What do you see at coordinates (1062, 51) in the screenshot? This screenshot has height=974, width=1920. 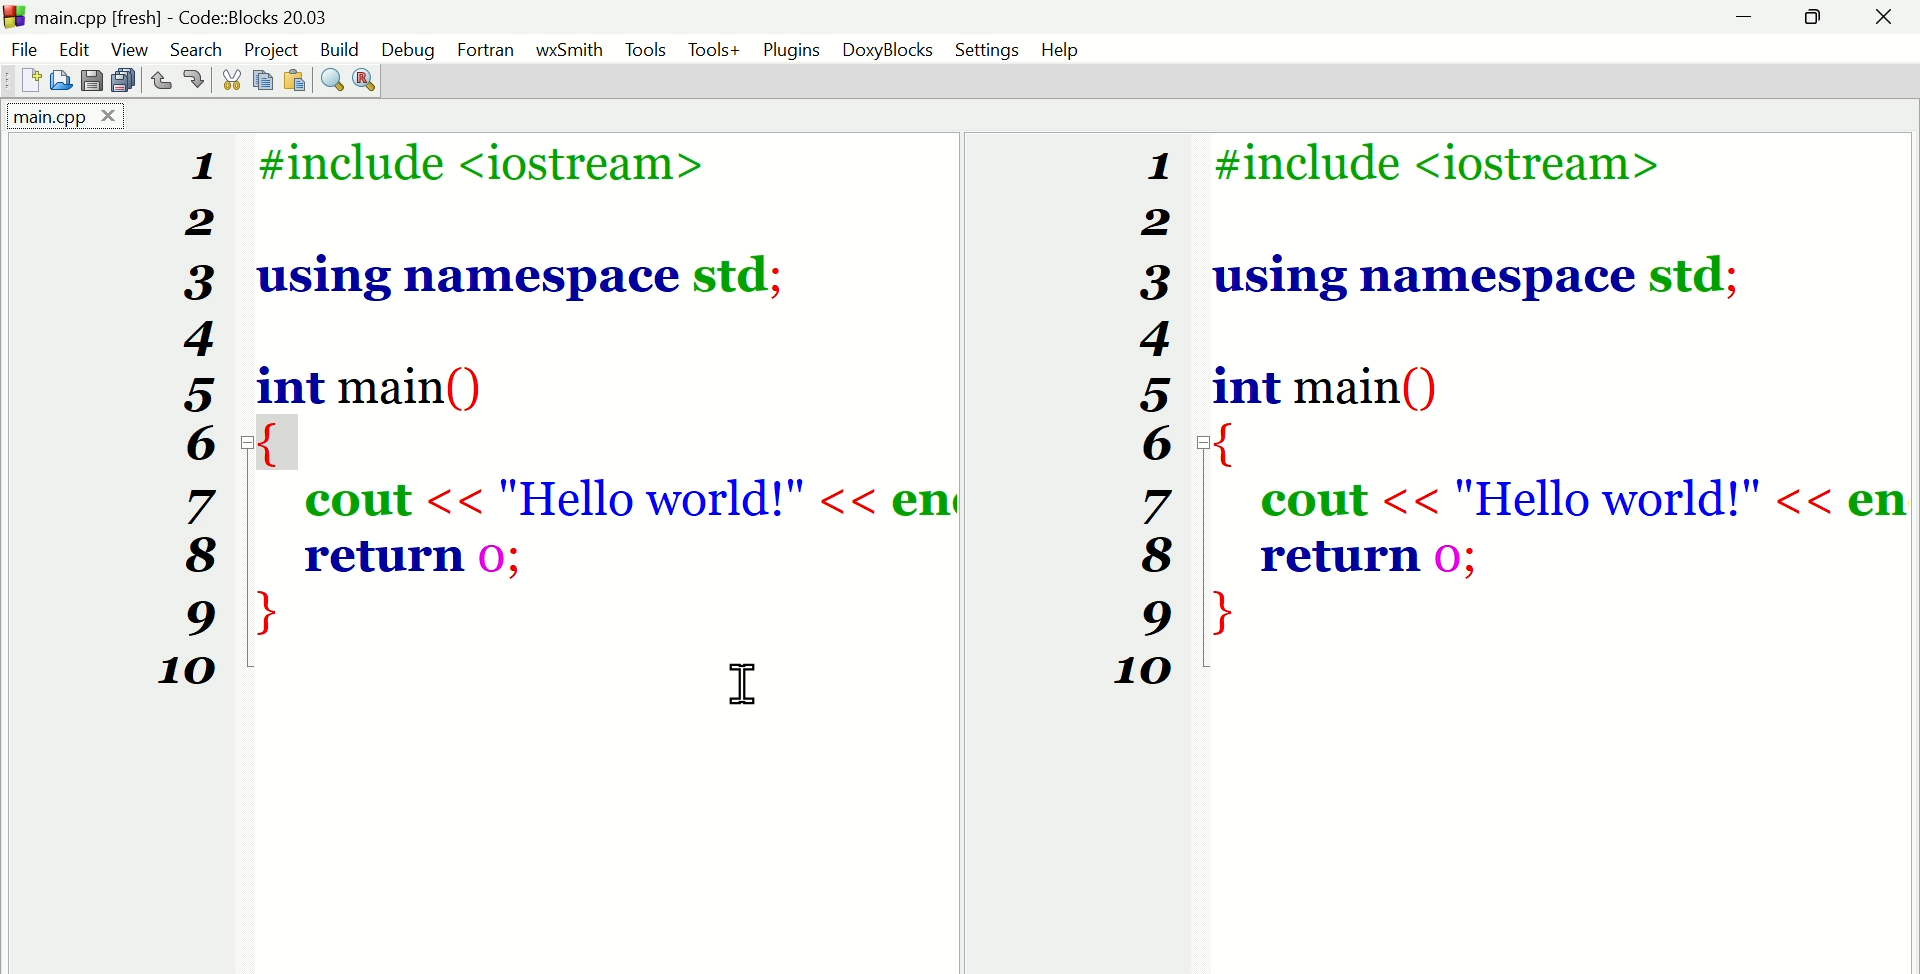 I see `help` at bounding box center [1062, 51].